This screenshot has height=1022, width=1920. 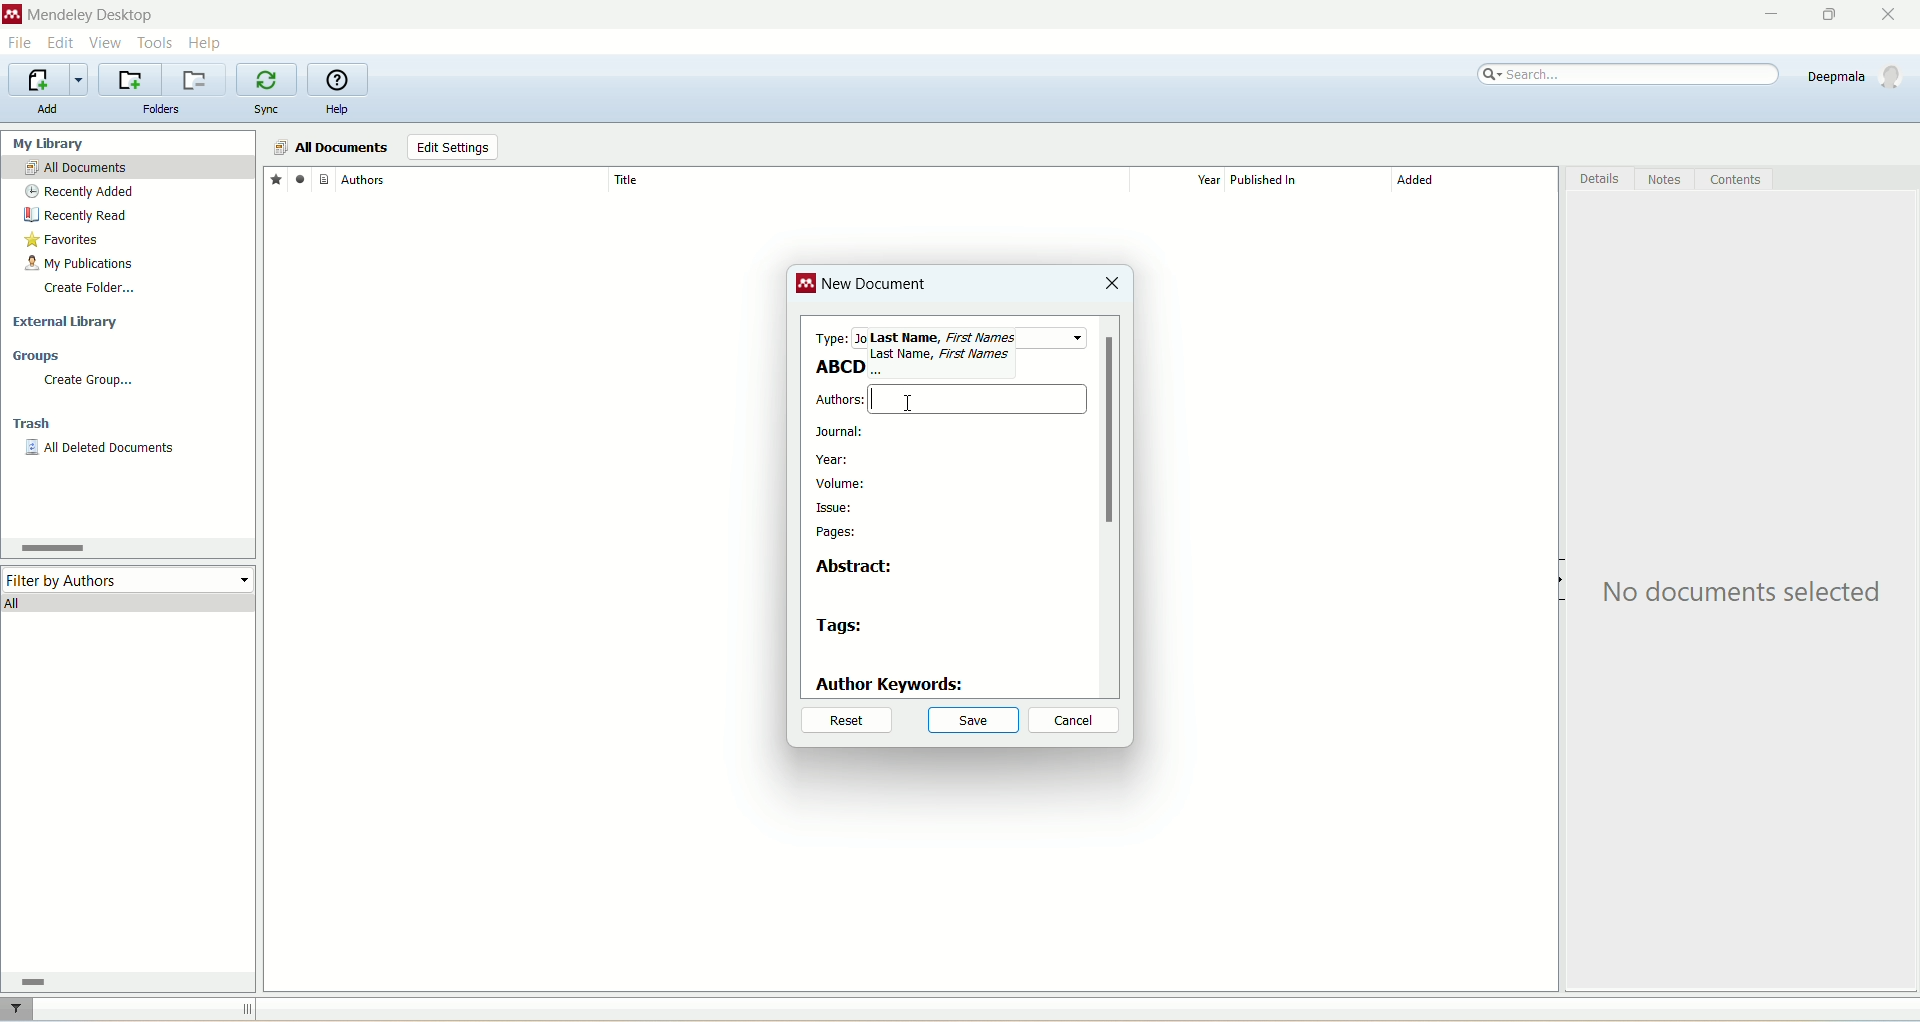 I want to click on author, so click(x=474, y=180).